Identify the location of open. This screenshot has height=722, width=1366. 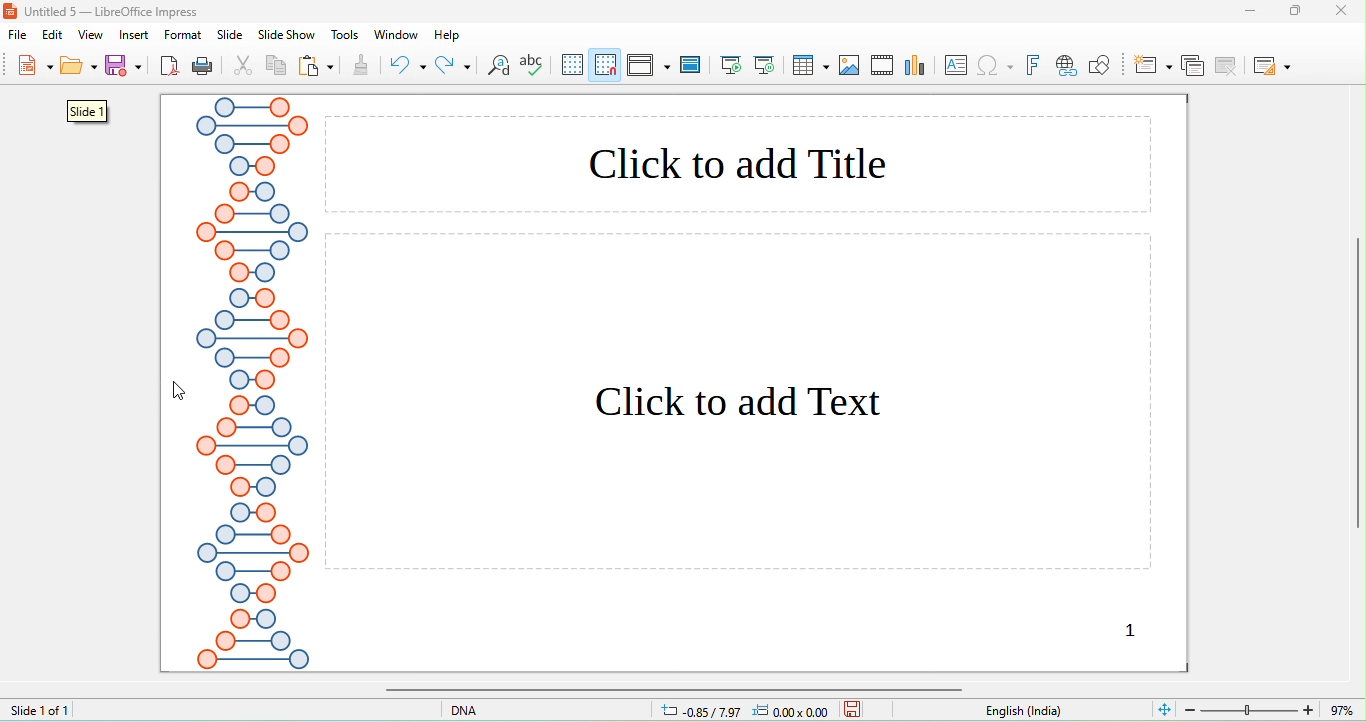
(79, 69).